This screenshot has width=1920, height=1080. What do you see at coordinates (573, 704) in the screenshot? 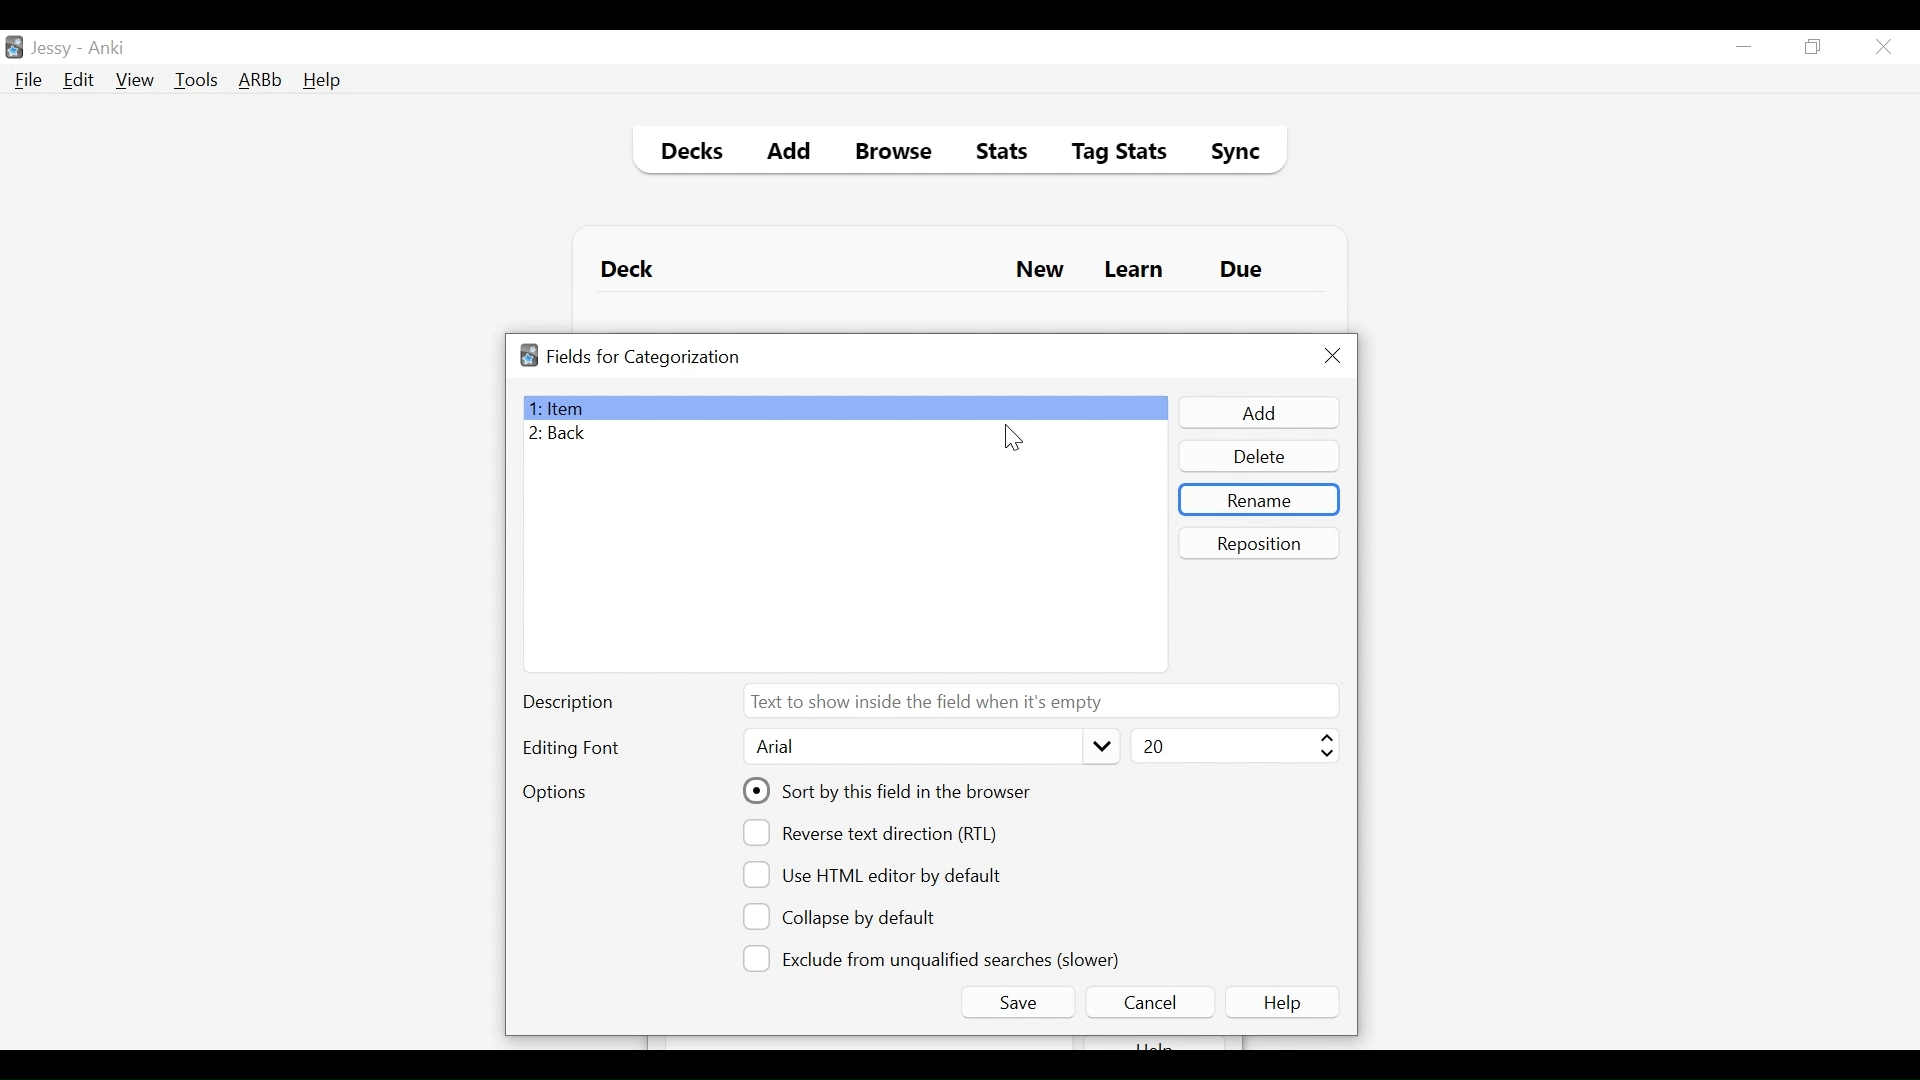
I see `Description` at bounding box center [573, 704].